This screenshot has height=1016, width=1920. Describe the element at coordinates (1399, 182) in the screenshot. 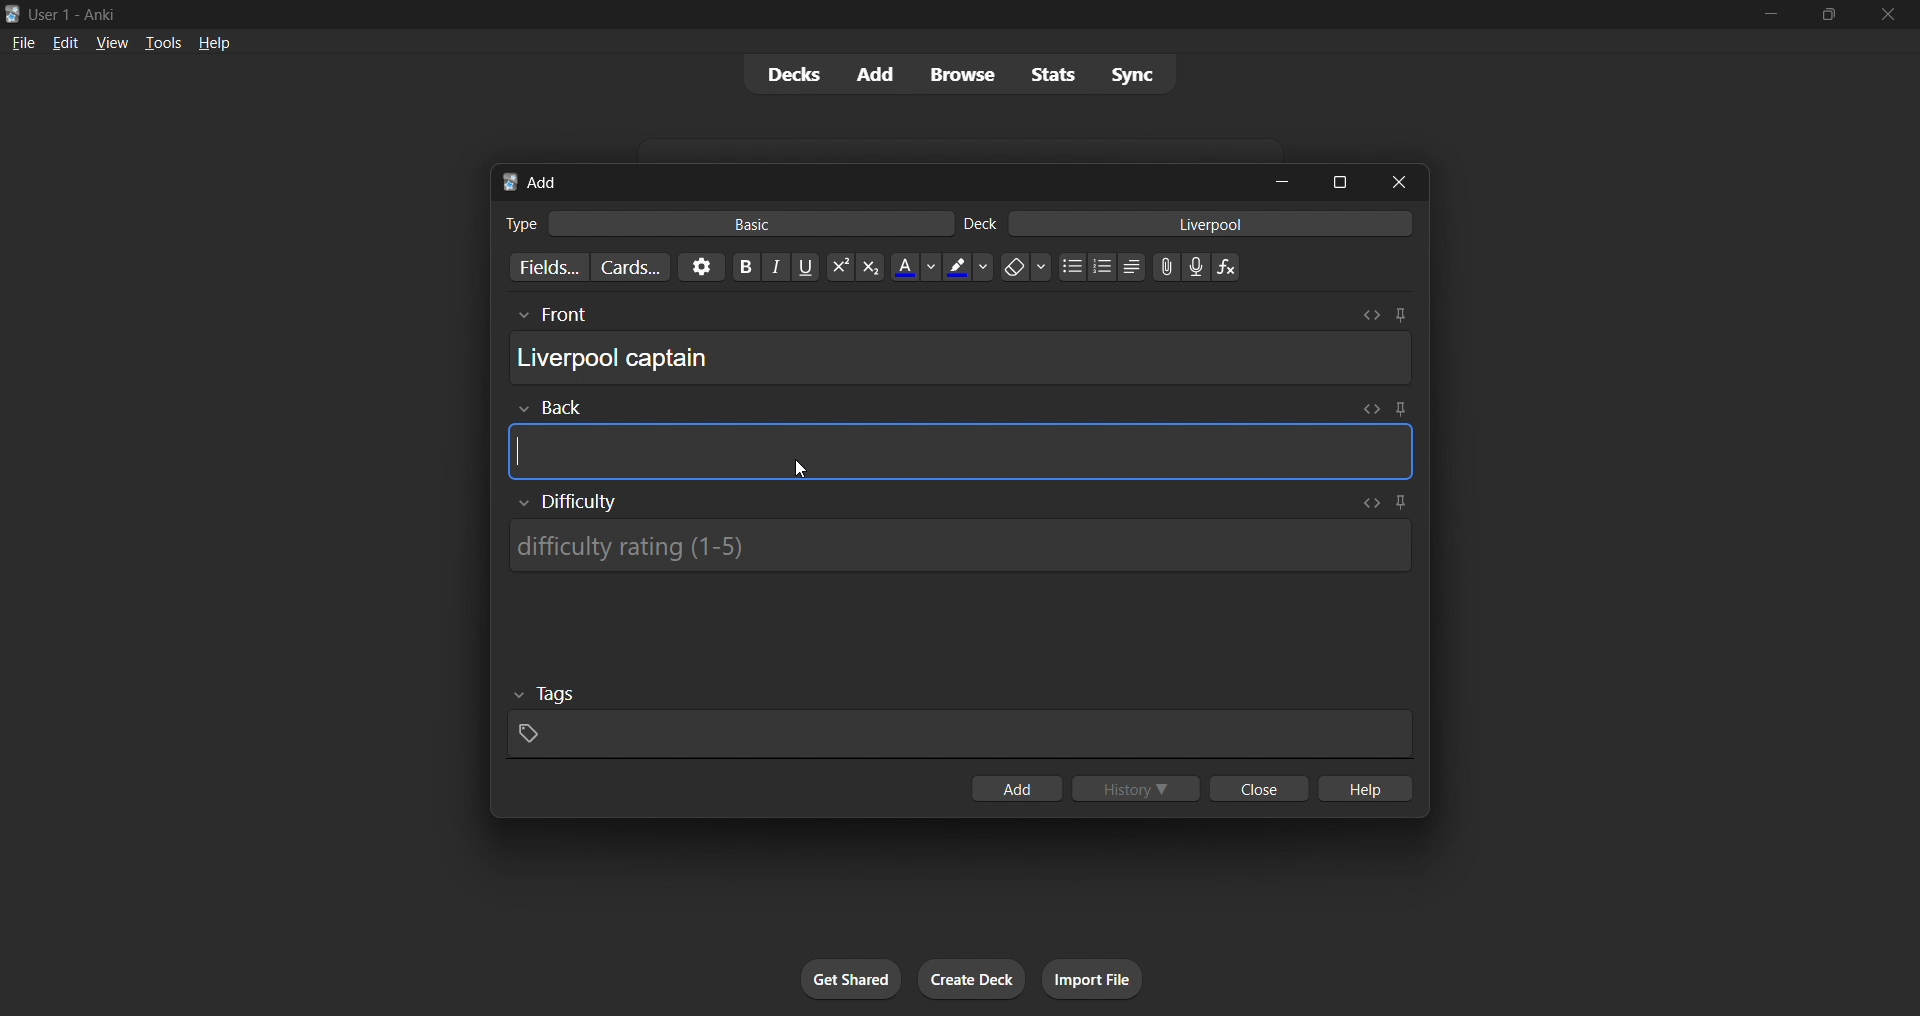

I see `close` at that location.